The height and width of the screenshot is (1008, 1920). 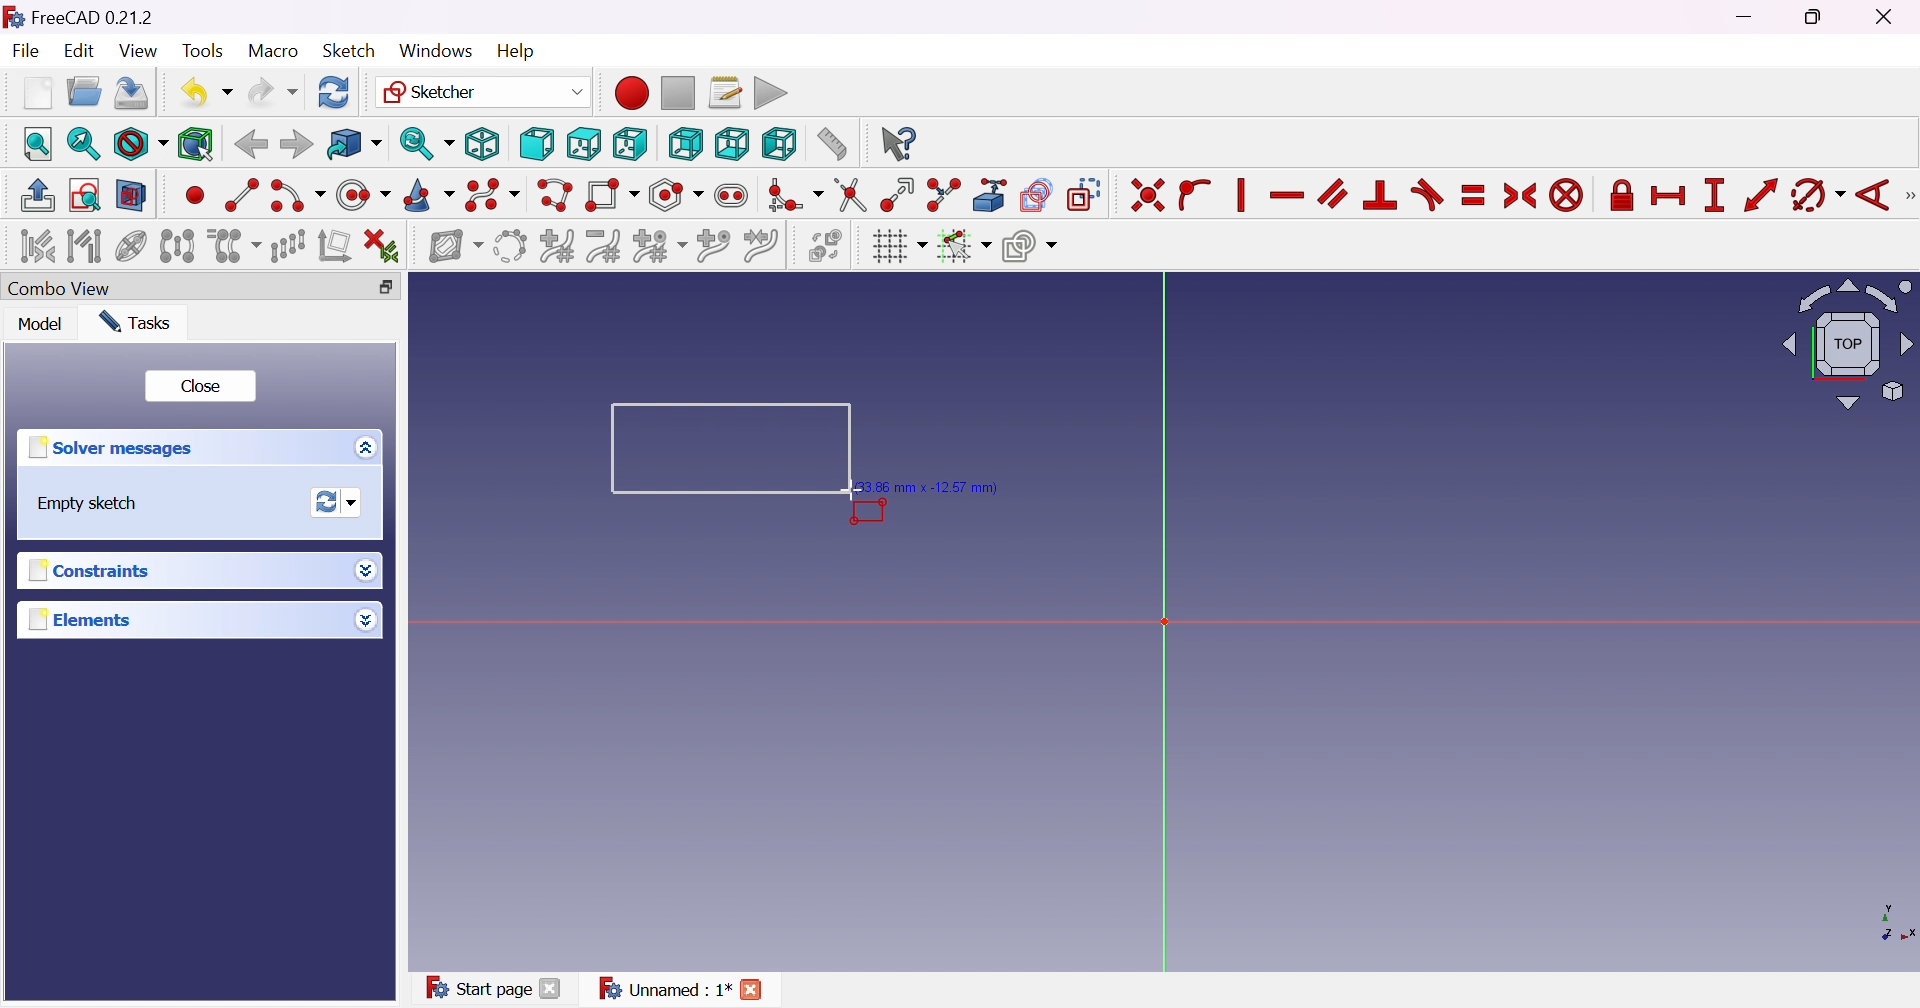 What do you see at coordinates (386, 288) in the screenshot?
I see `Restore down` at bounding box center [386, 288].